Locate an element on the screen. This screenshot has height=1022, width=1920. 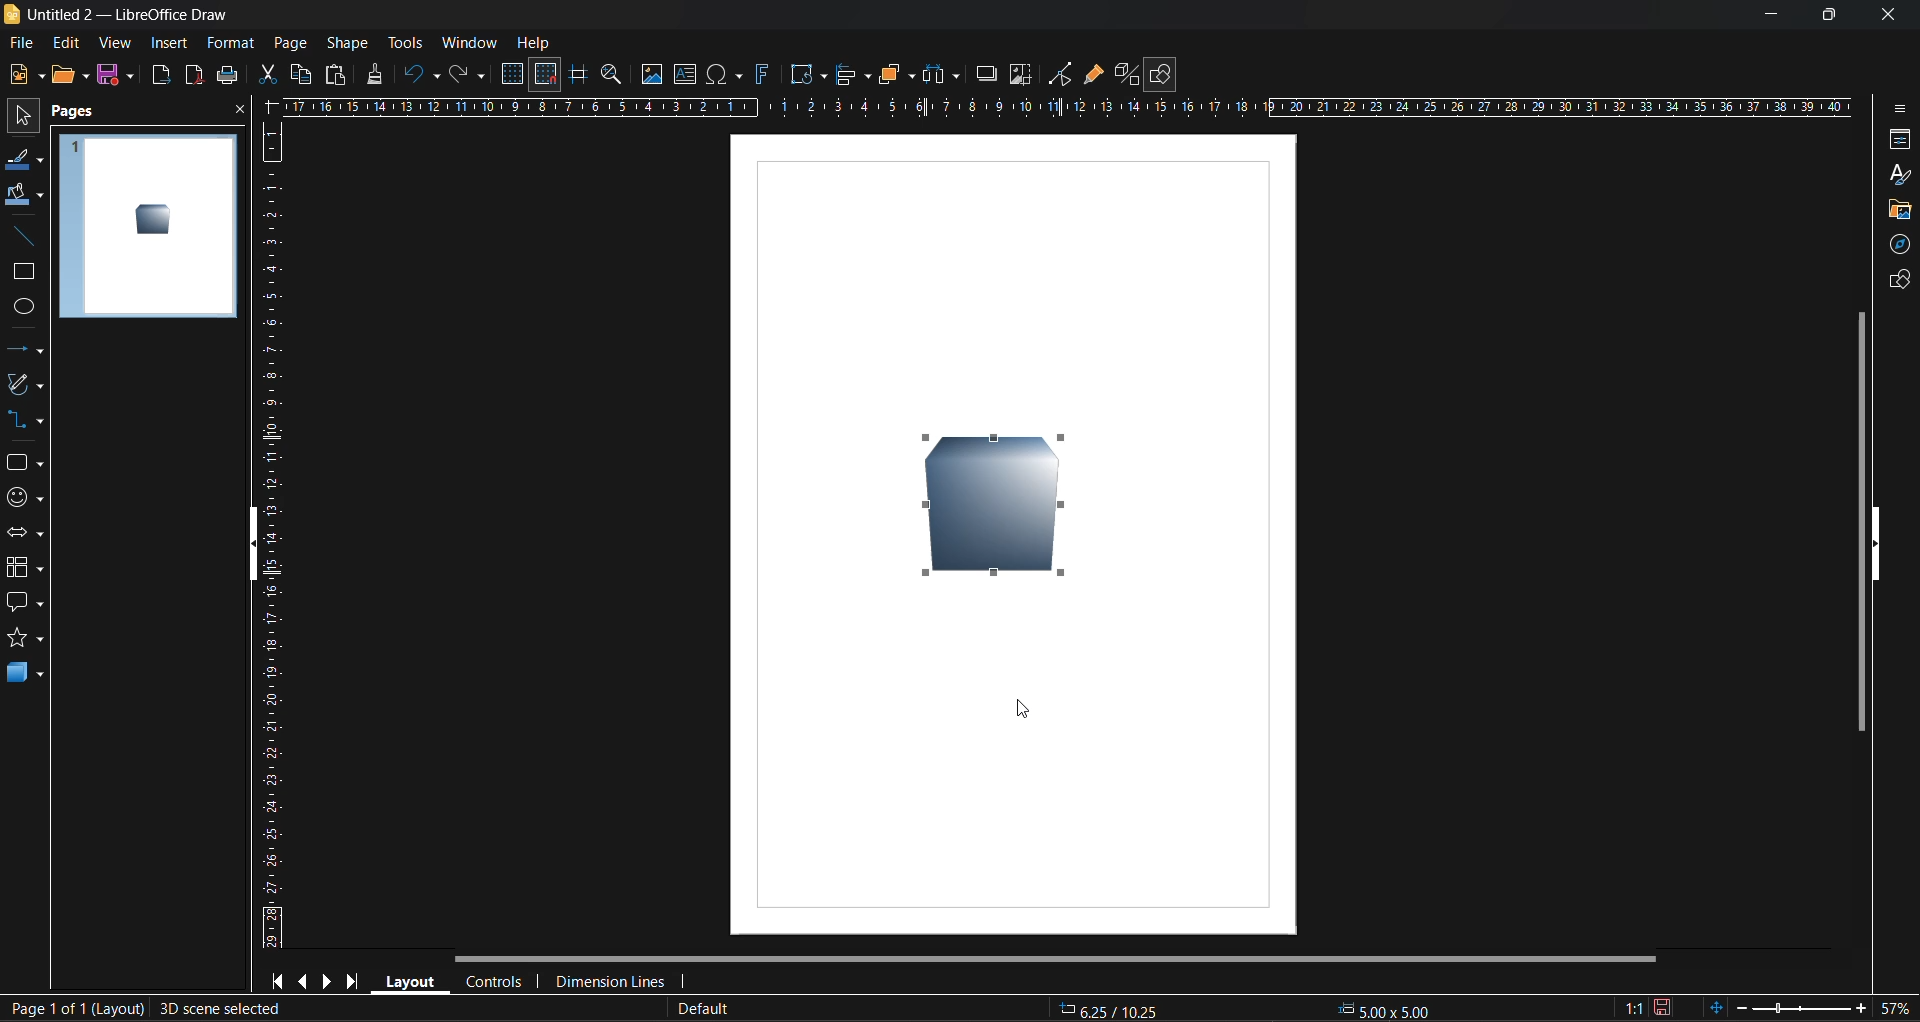
navigator is located at coordinates (1902, 247).